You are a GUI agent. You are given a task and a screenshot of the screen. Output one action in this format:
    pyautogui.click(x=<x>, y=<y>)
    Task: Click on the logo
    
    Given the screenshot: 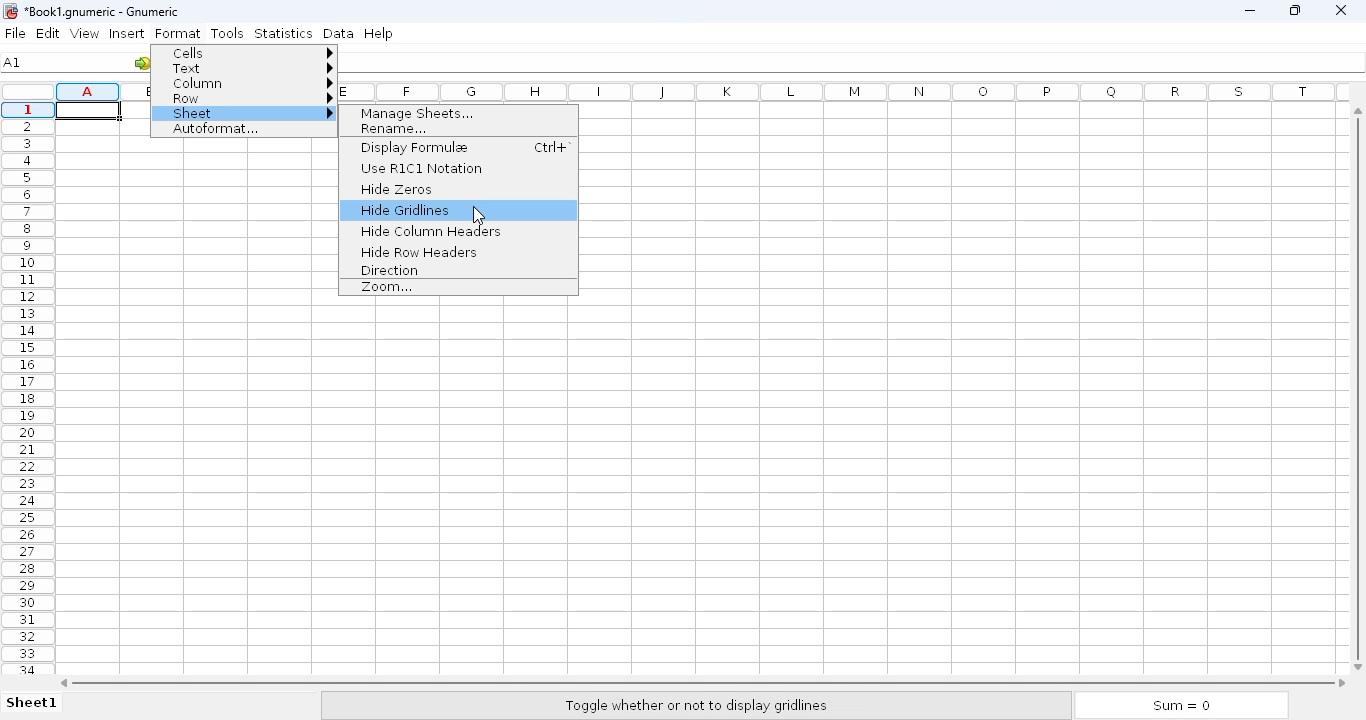 What is the action you would take?
    pyautogui.click(x=9, y=10)
    